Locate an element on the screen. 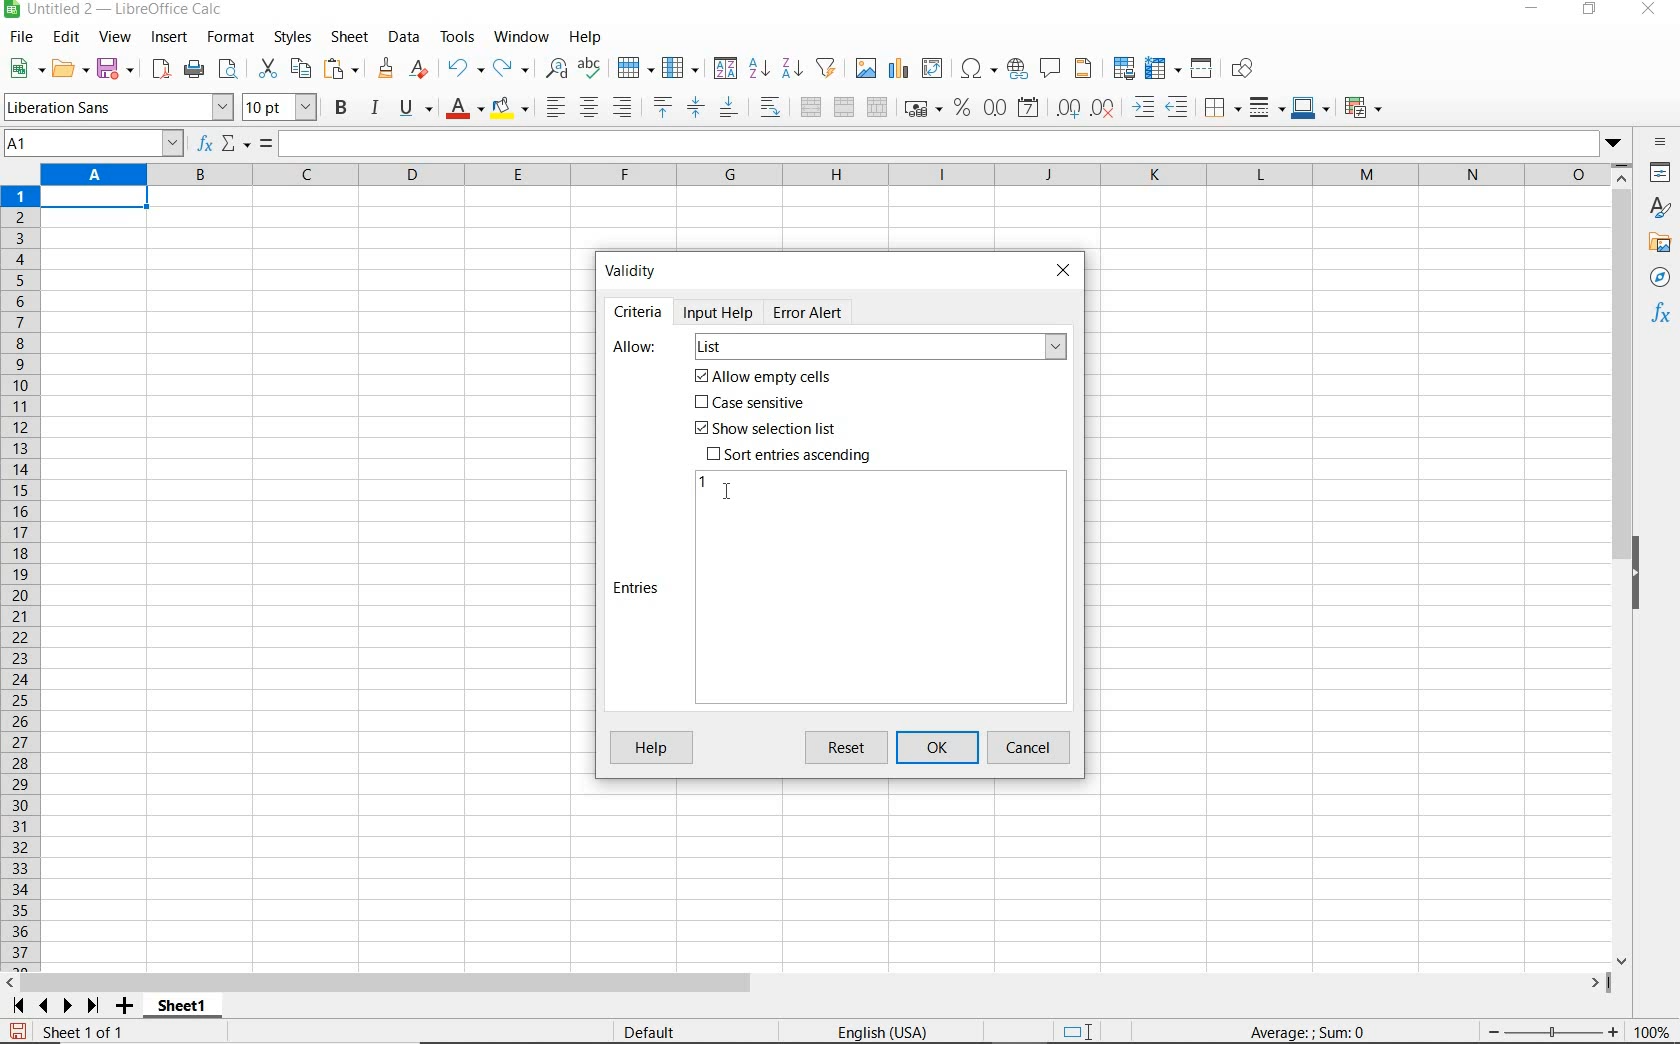 The image size is (1680, 1044). paste is located at coordinates (344, 71).